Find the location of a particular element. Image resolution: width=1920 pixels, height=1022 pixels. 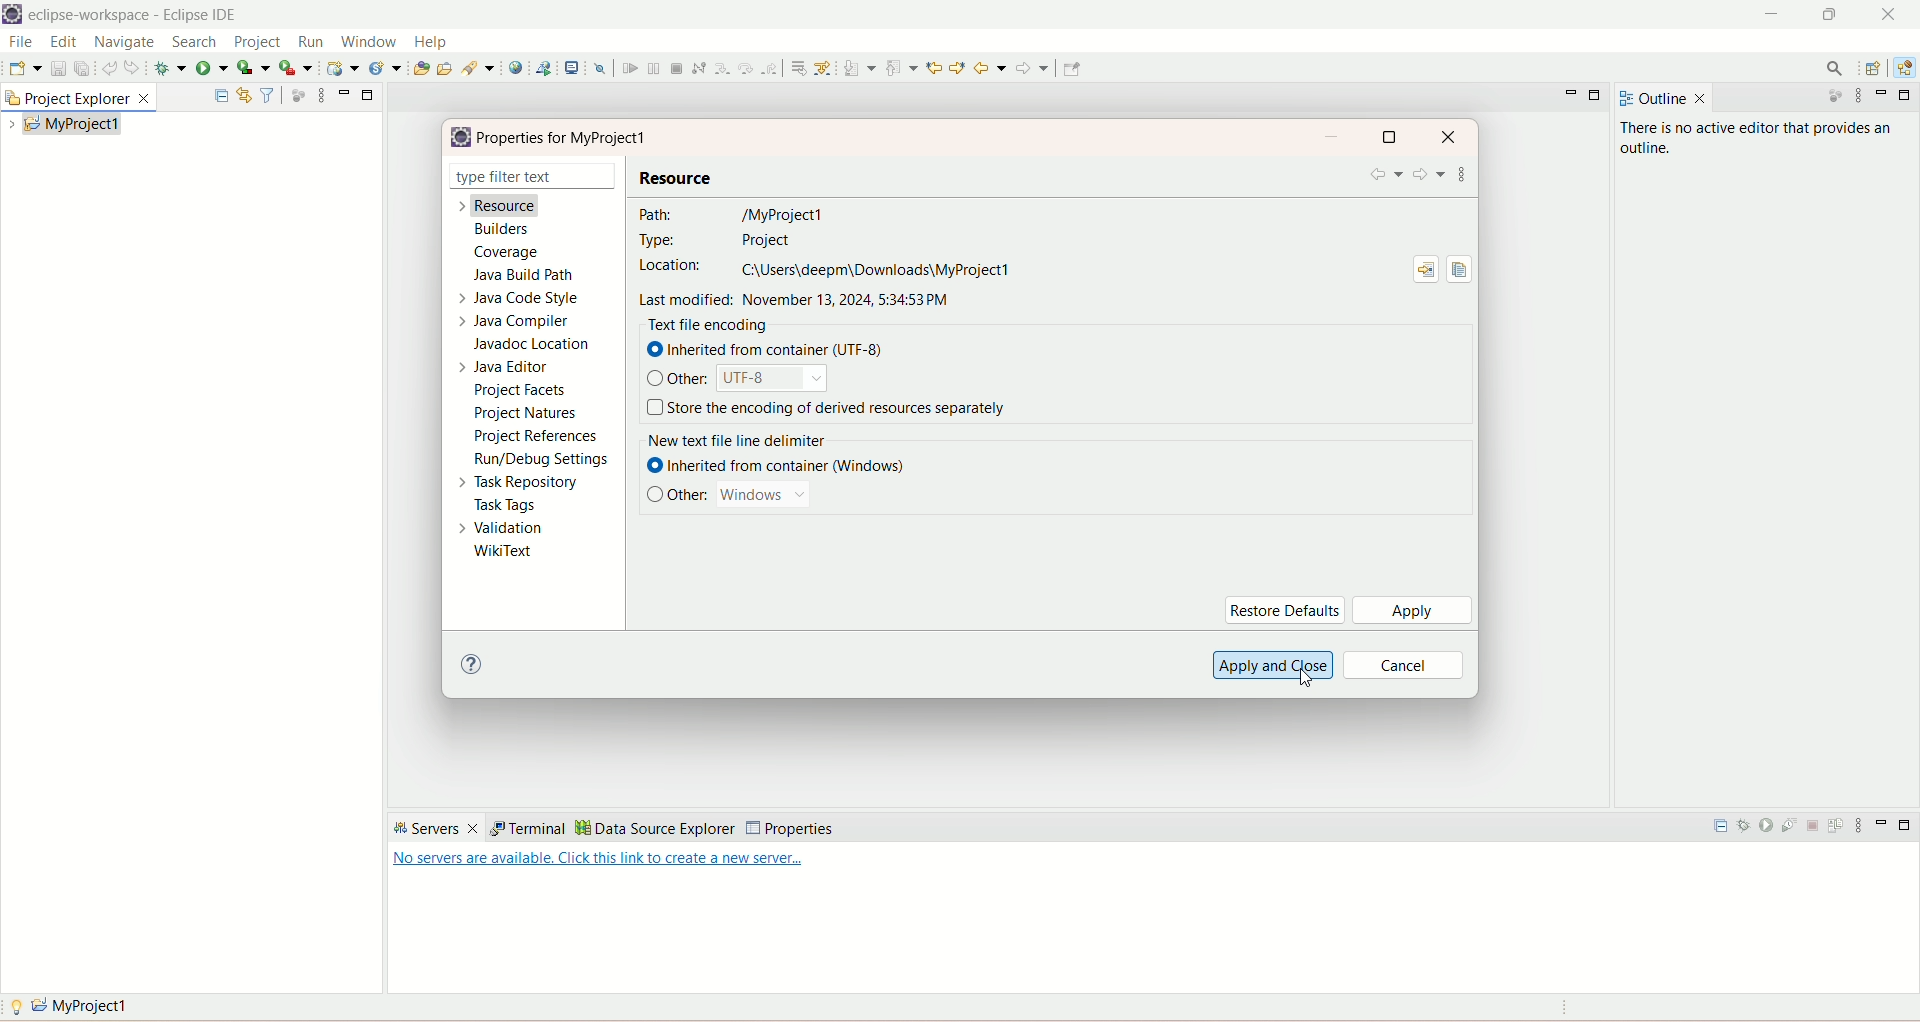

next annotation is located at coordinates (861, 70).